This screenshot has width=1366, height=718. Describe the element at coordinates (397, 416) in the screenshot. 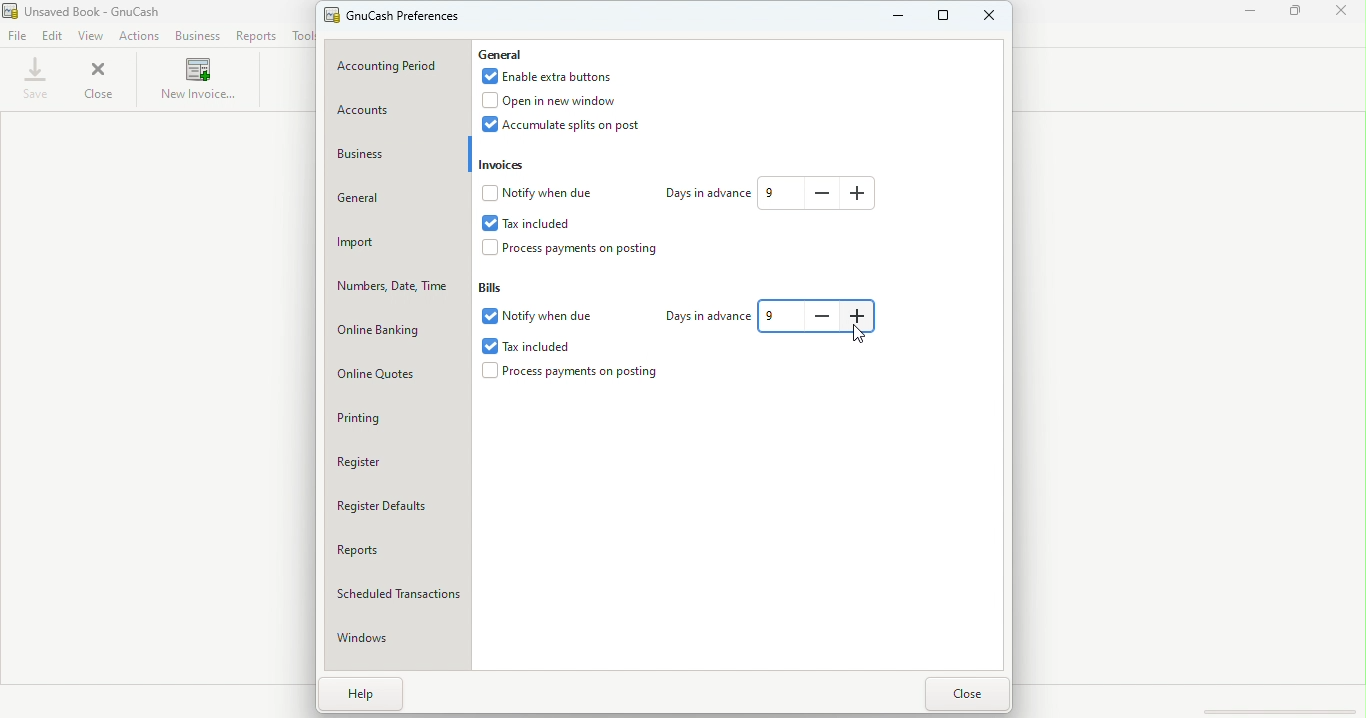

I see `Printing` at that location.